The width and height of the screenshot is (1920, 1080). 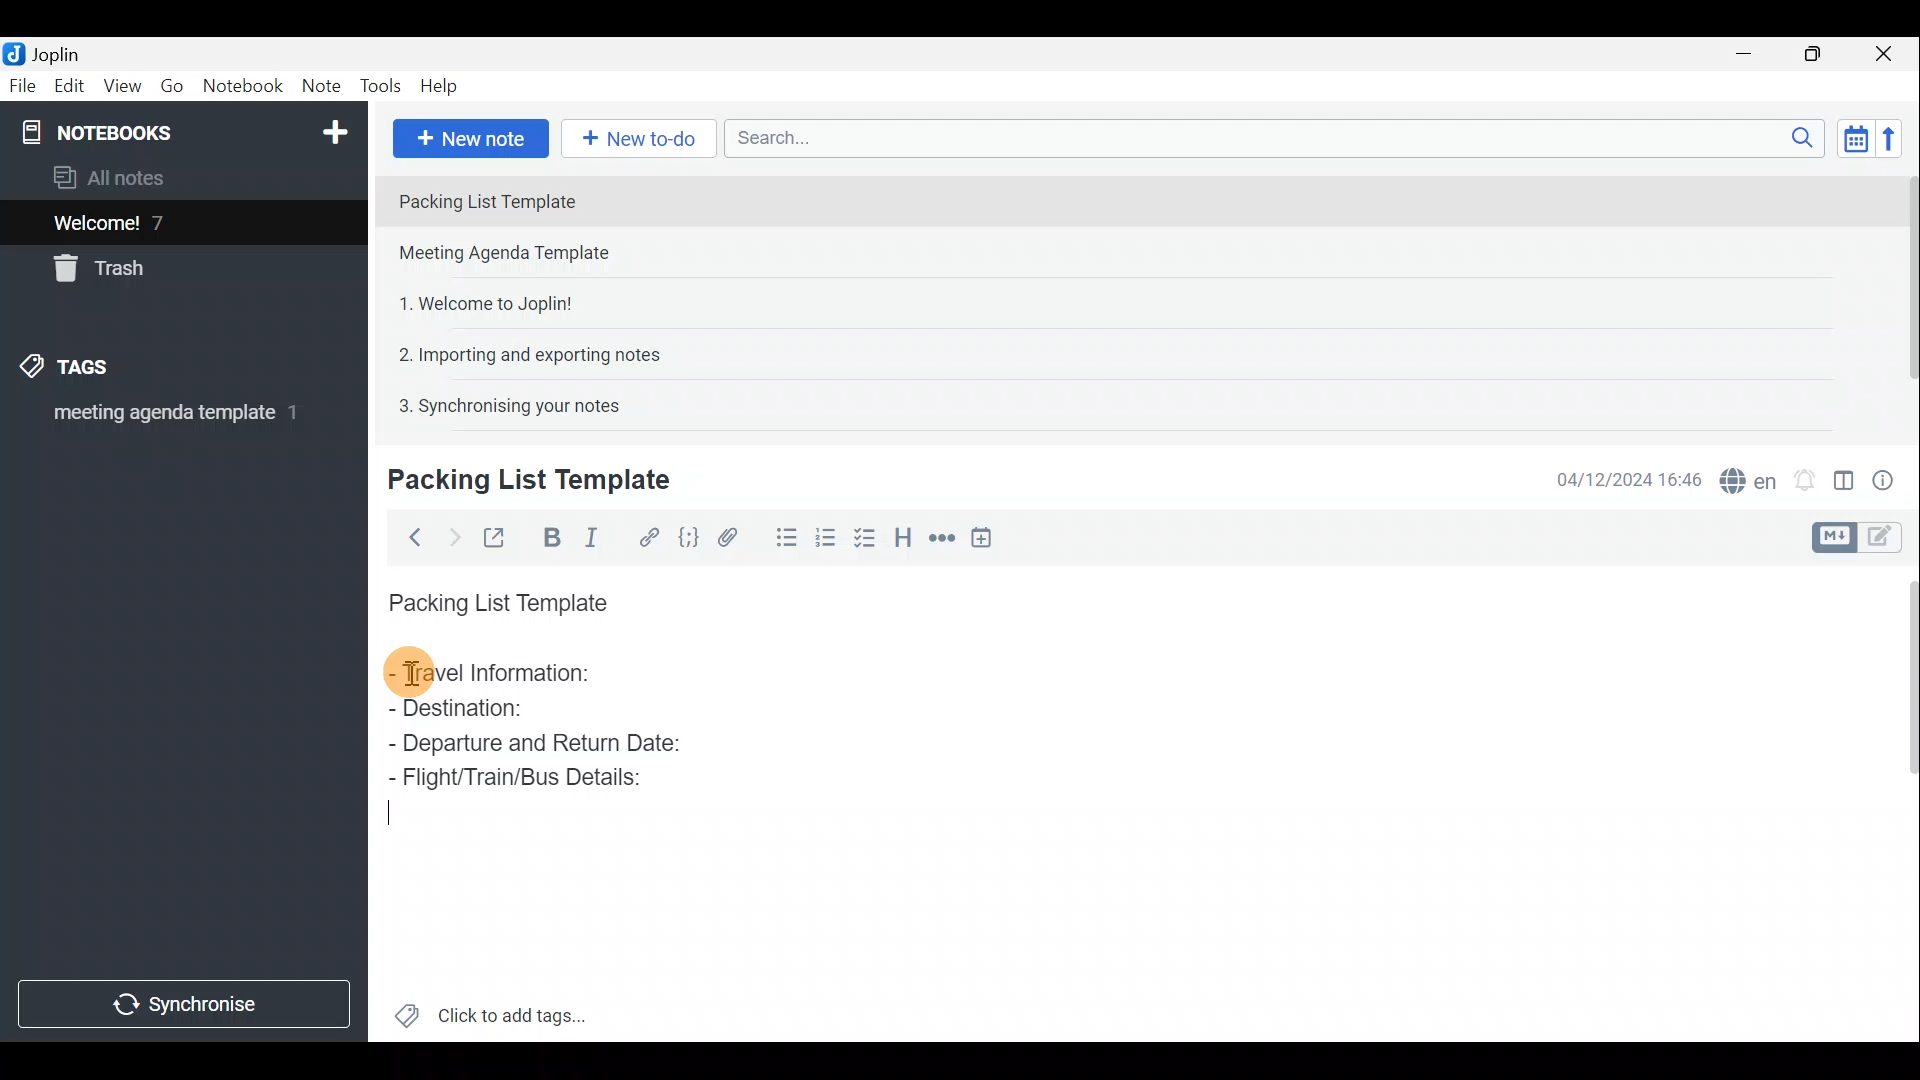 I want to click on Creating new note, so click(x=517, y=481).